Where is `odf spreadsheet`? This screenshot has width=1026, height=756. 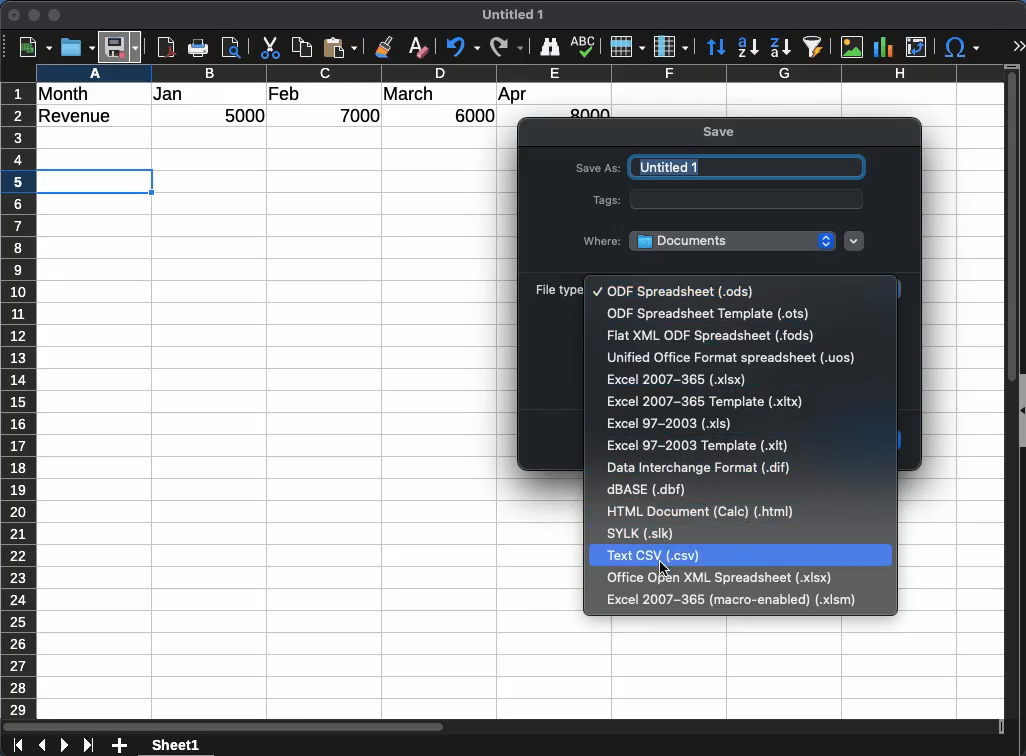
odf spreadsheet is located at coordinates (680, 291).